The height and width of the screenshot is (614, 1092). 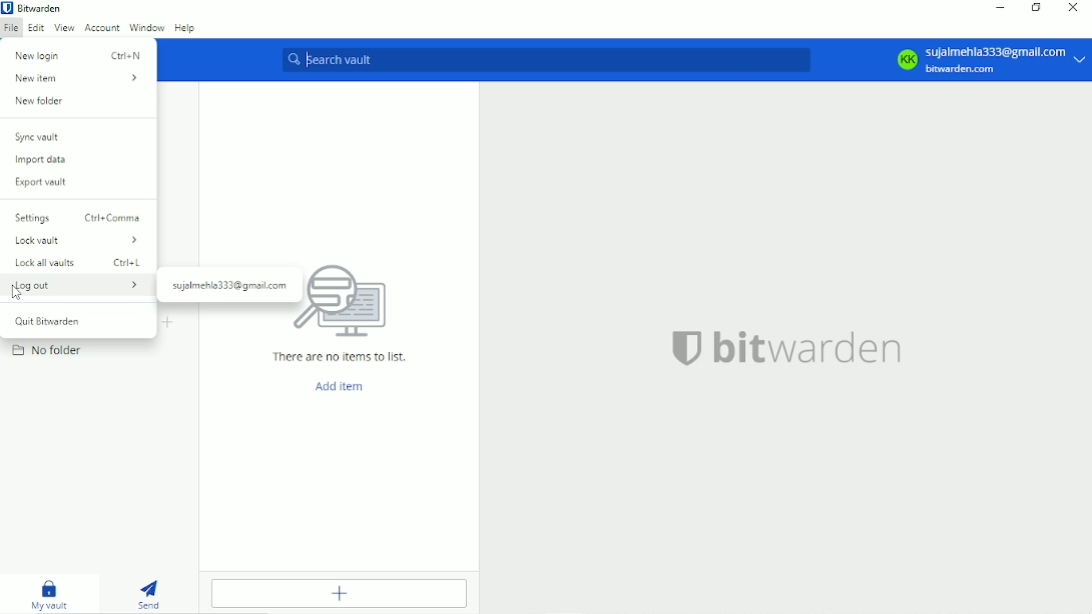 What do you see at coordinates (906, 59) in the screenshot?
I see `KK` at bounding box center [906, 59].